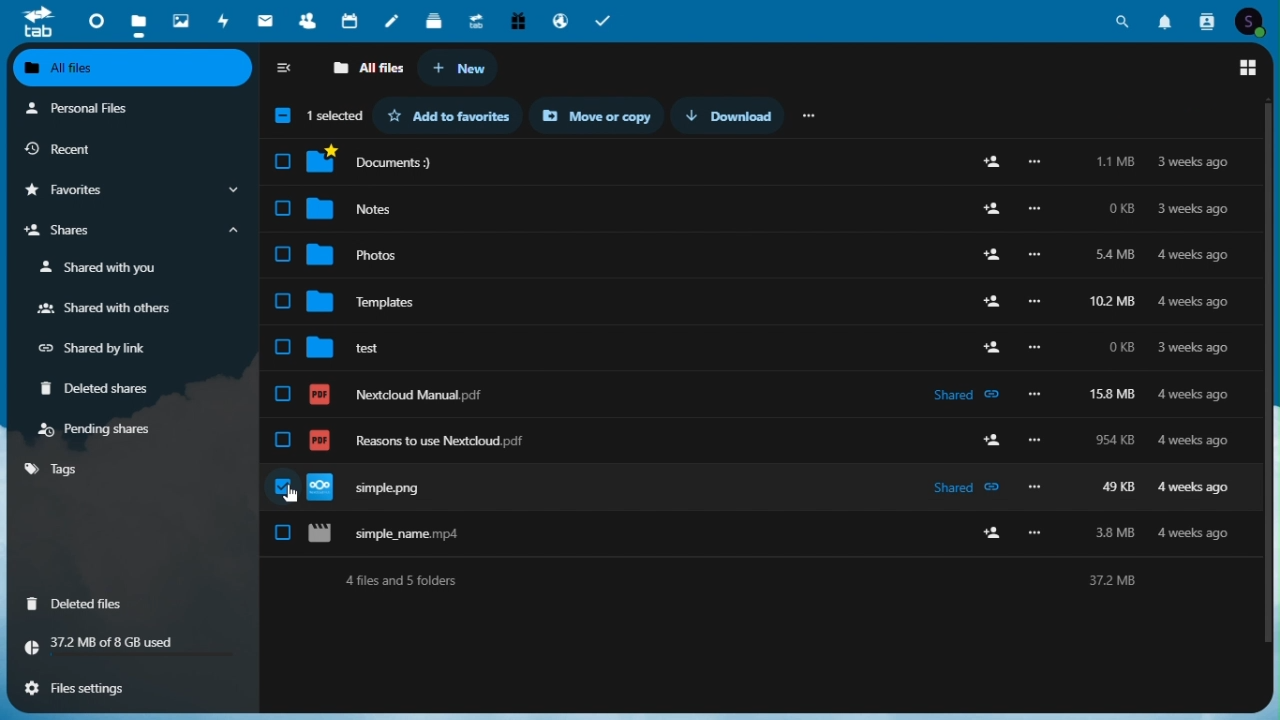  I want to click on collapse sidebar, so click(286, 70).